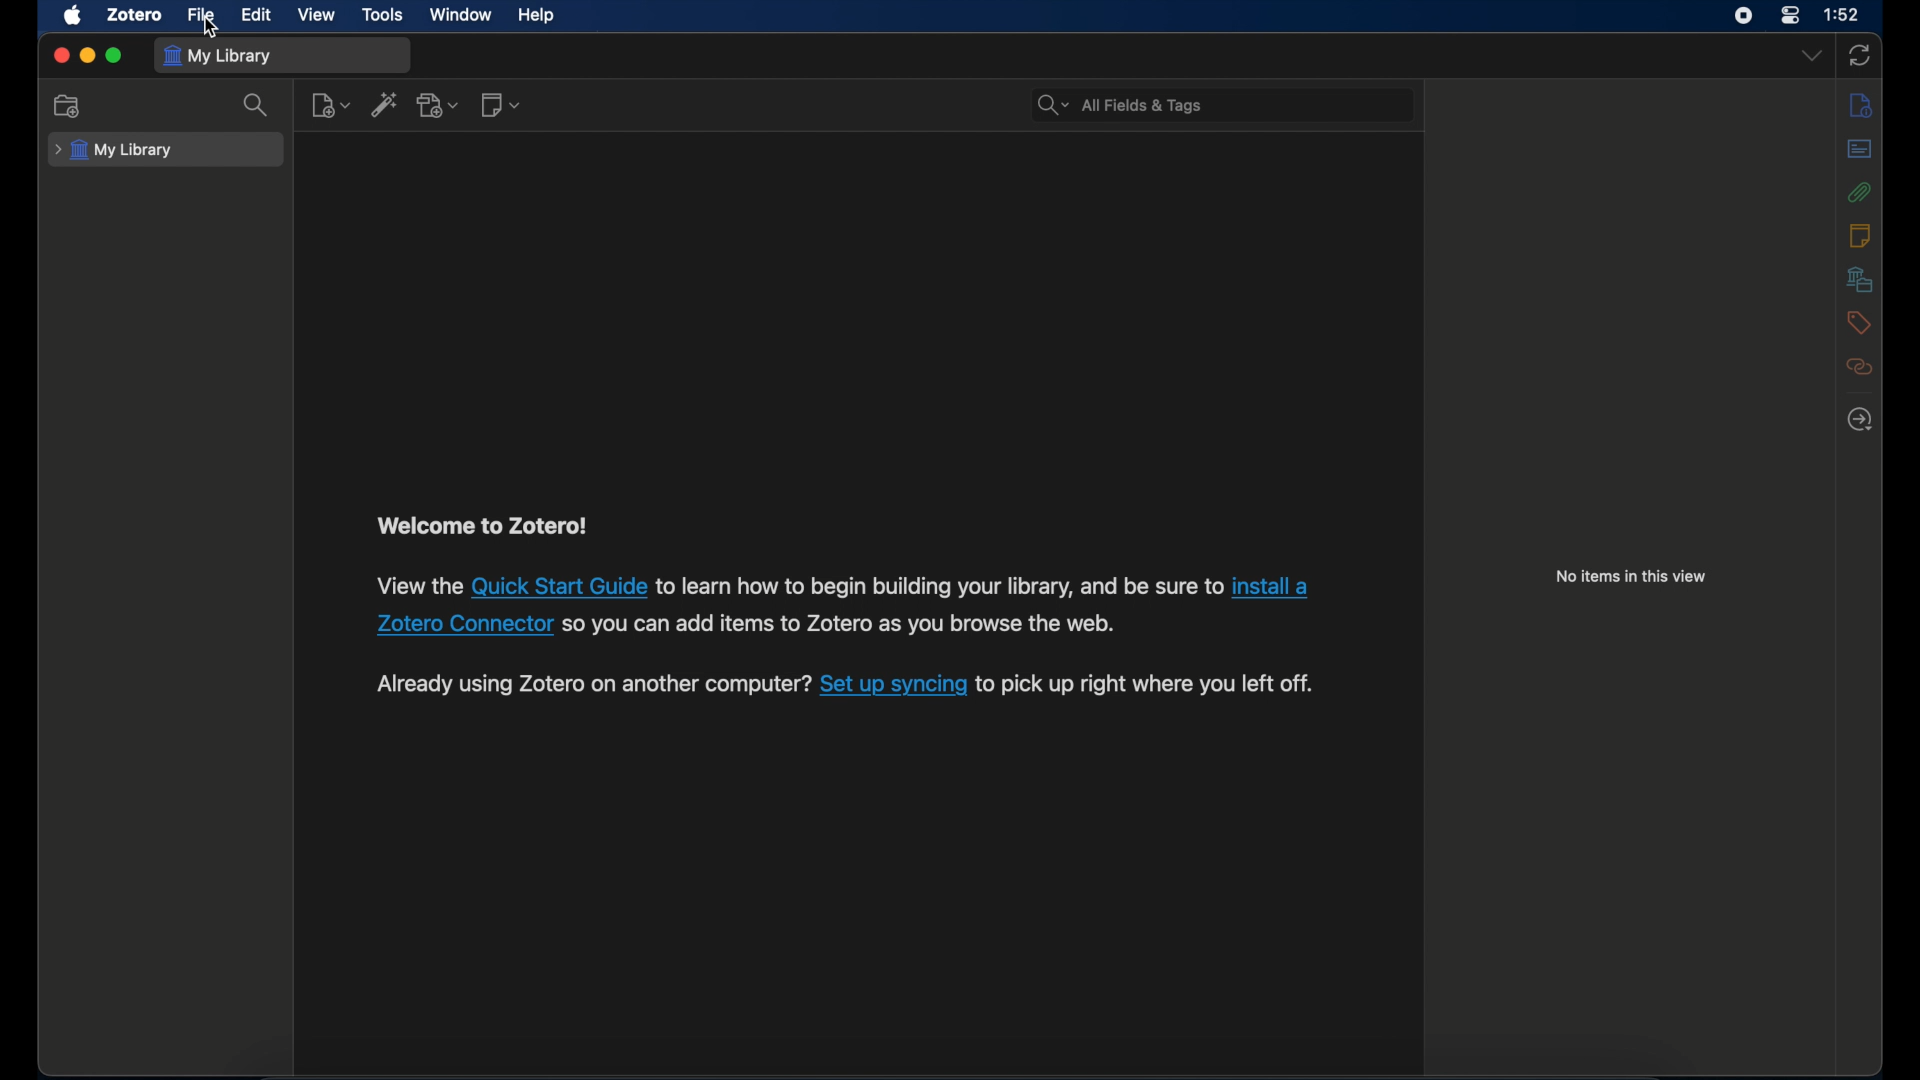  Describe the element at coordinates (200, 15) in the screenshot. I see `file` at that location.